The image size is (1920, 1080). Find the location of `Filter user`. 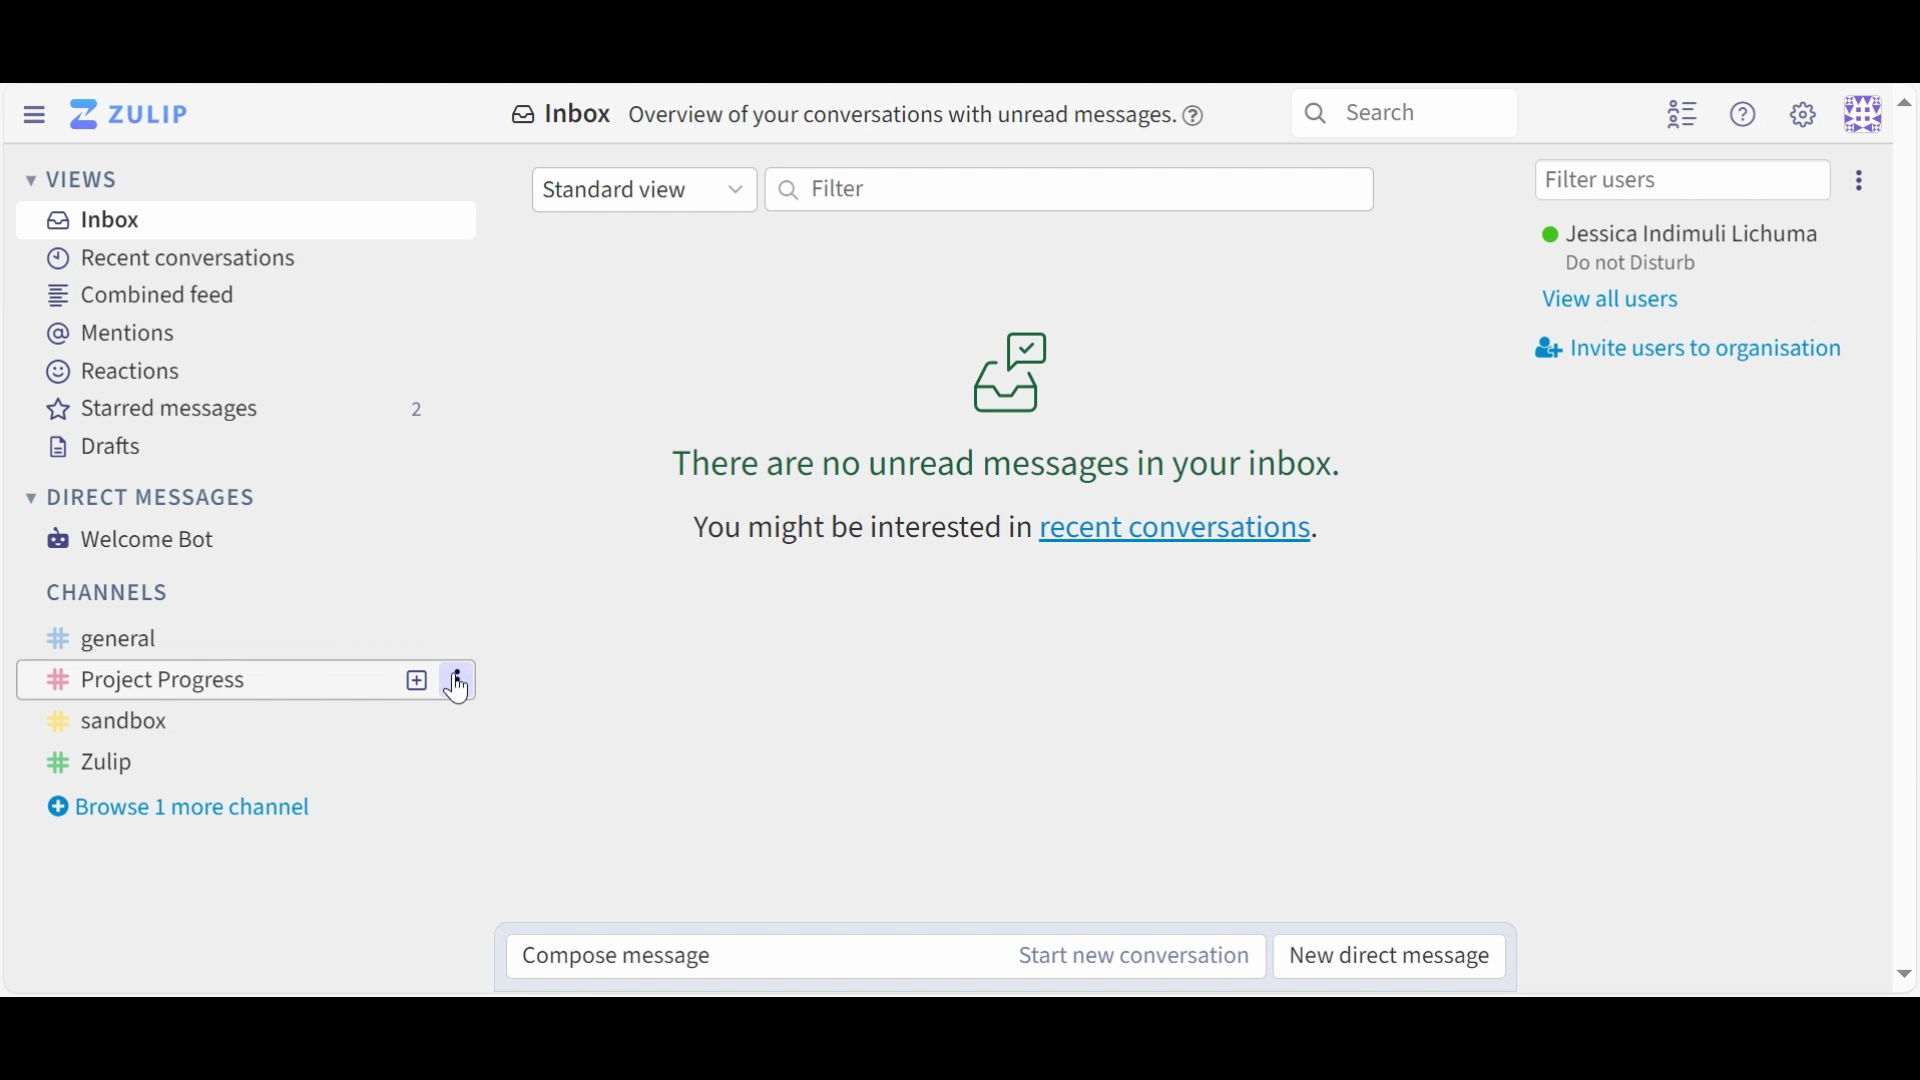

Filter user is located at coordinates (1679, 181).